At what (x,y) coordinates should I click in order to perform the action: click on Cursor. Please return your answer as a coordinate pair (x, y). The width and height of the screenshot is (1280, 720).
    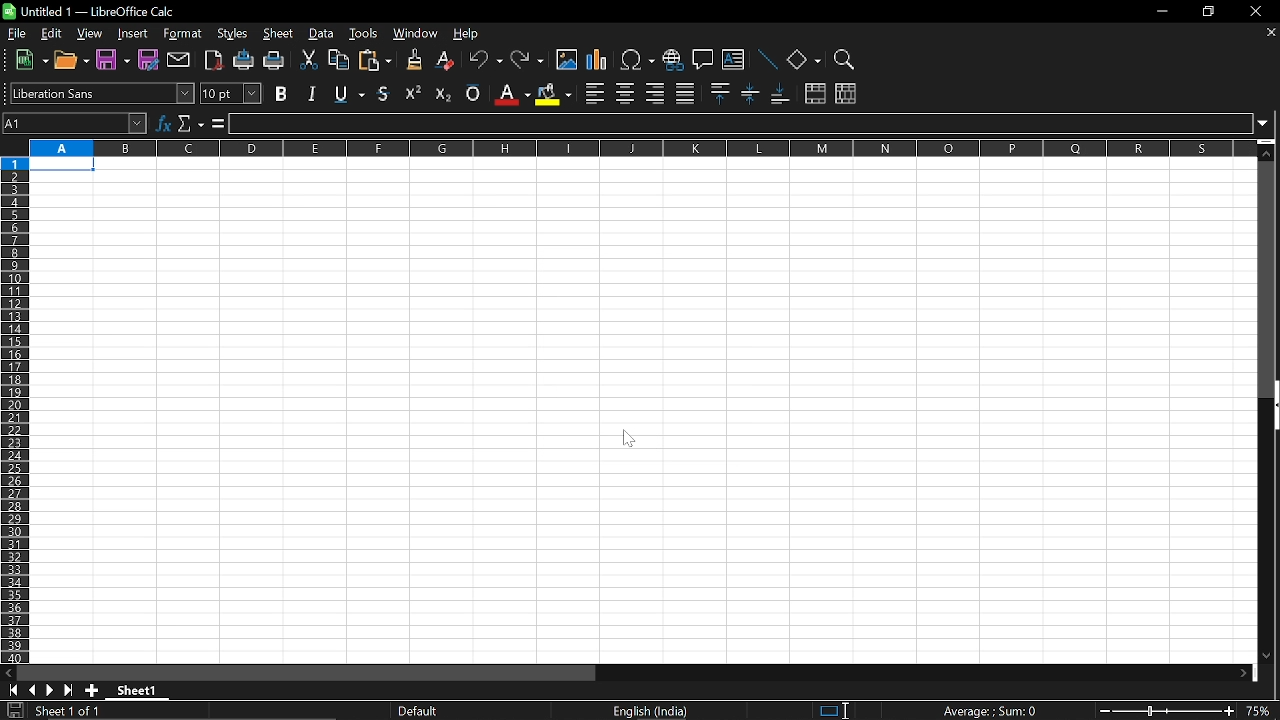
    Looking at the image, I should click on (851, 708).